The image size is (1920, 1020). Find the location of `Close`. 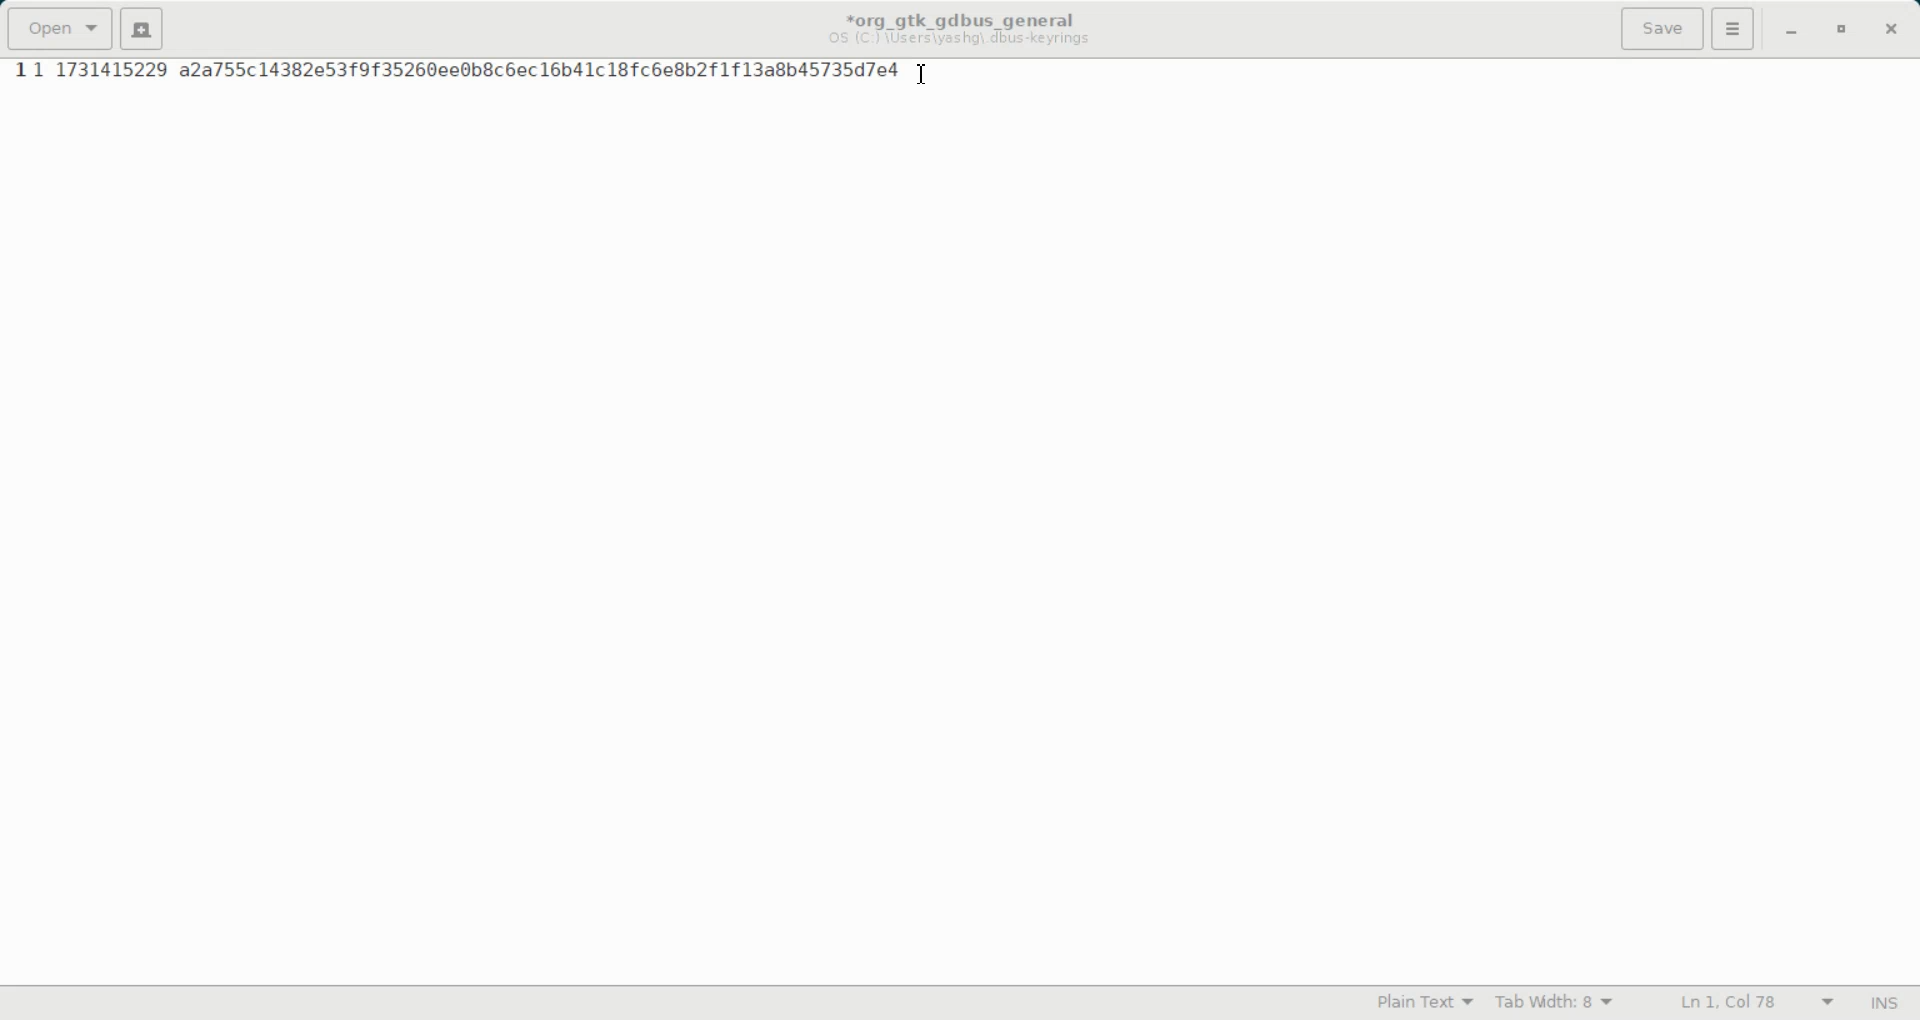

Close is located at coordinates (1889, 30).